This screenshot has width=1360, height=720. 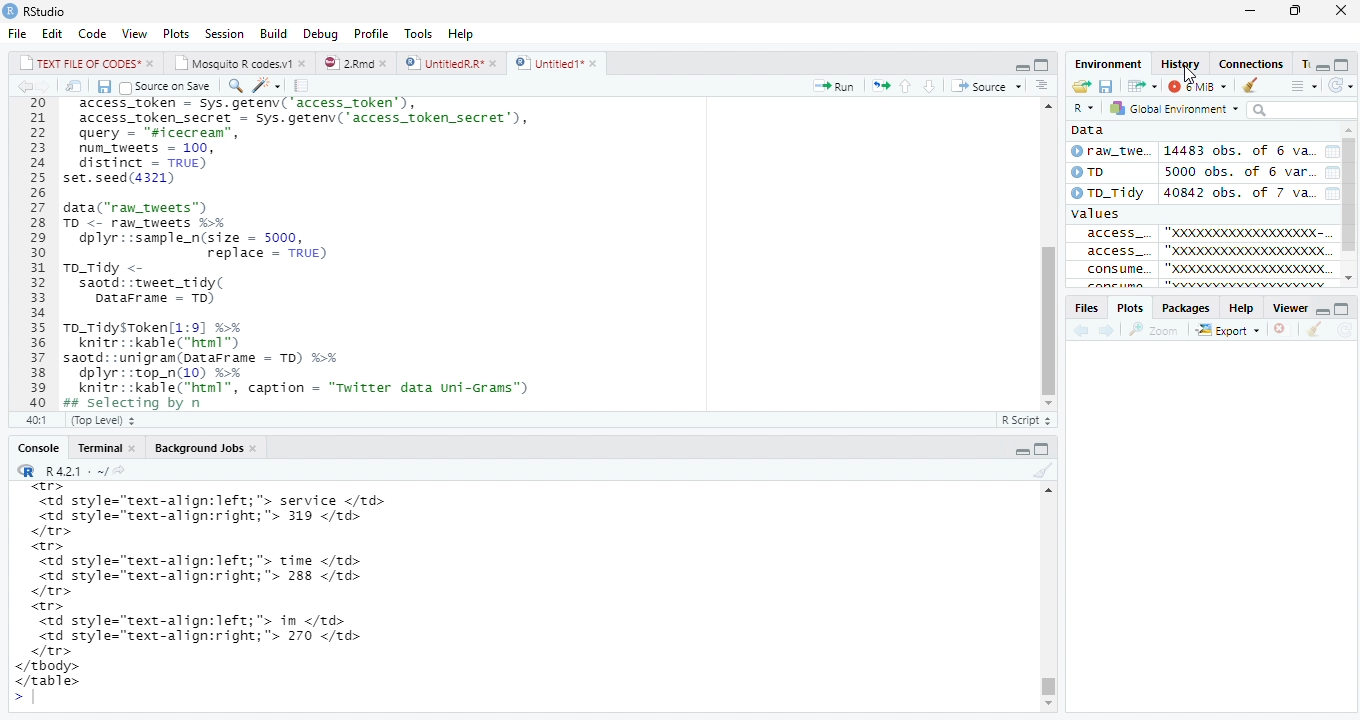 I want to click on cursor, so click(x=1065, y=250).